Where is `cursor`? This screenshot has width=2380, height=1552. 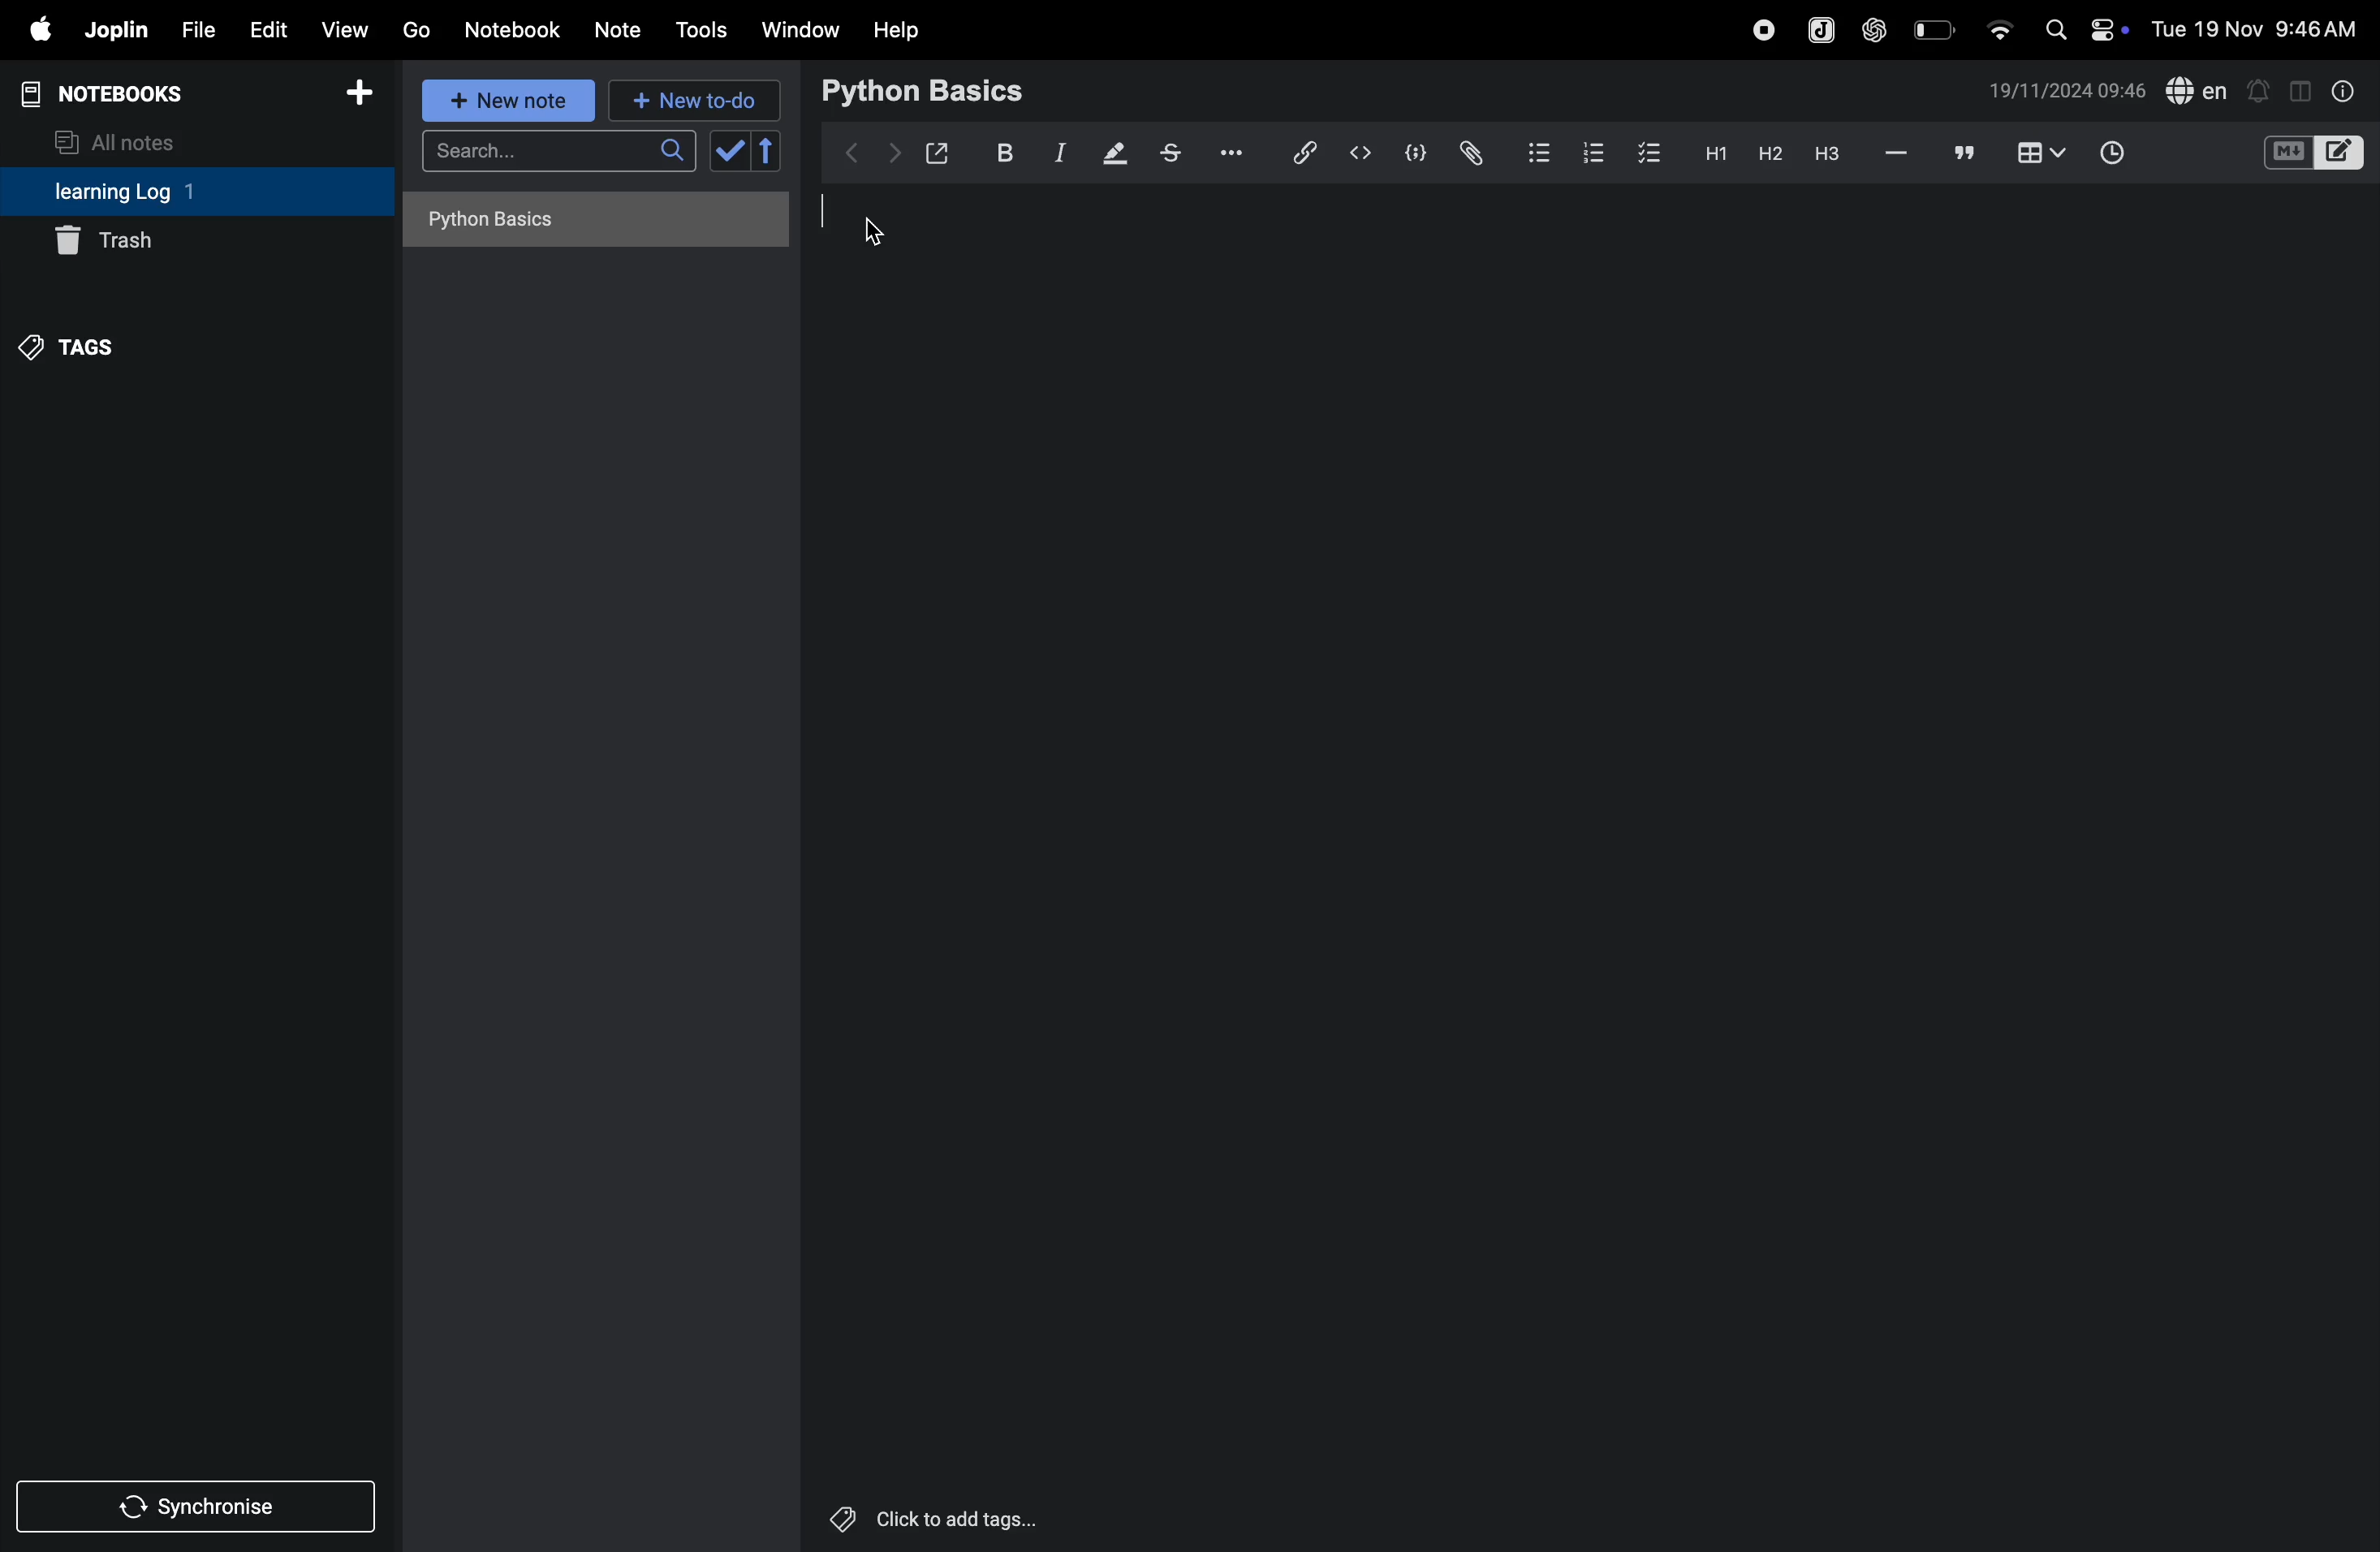
cursor is located at coordinates (880, 231).